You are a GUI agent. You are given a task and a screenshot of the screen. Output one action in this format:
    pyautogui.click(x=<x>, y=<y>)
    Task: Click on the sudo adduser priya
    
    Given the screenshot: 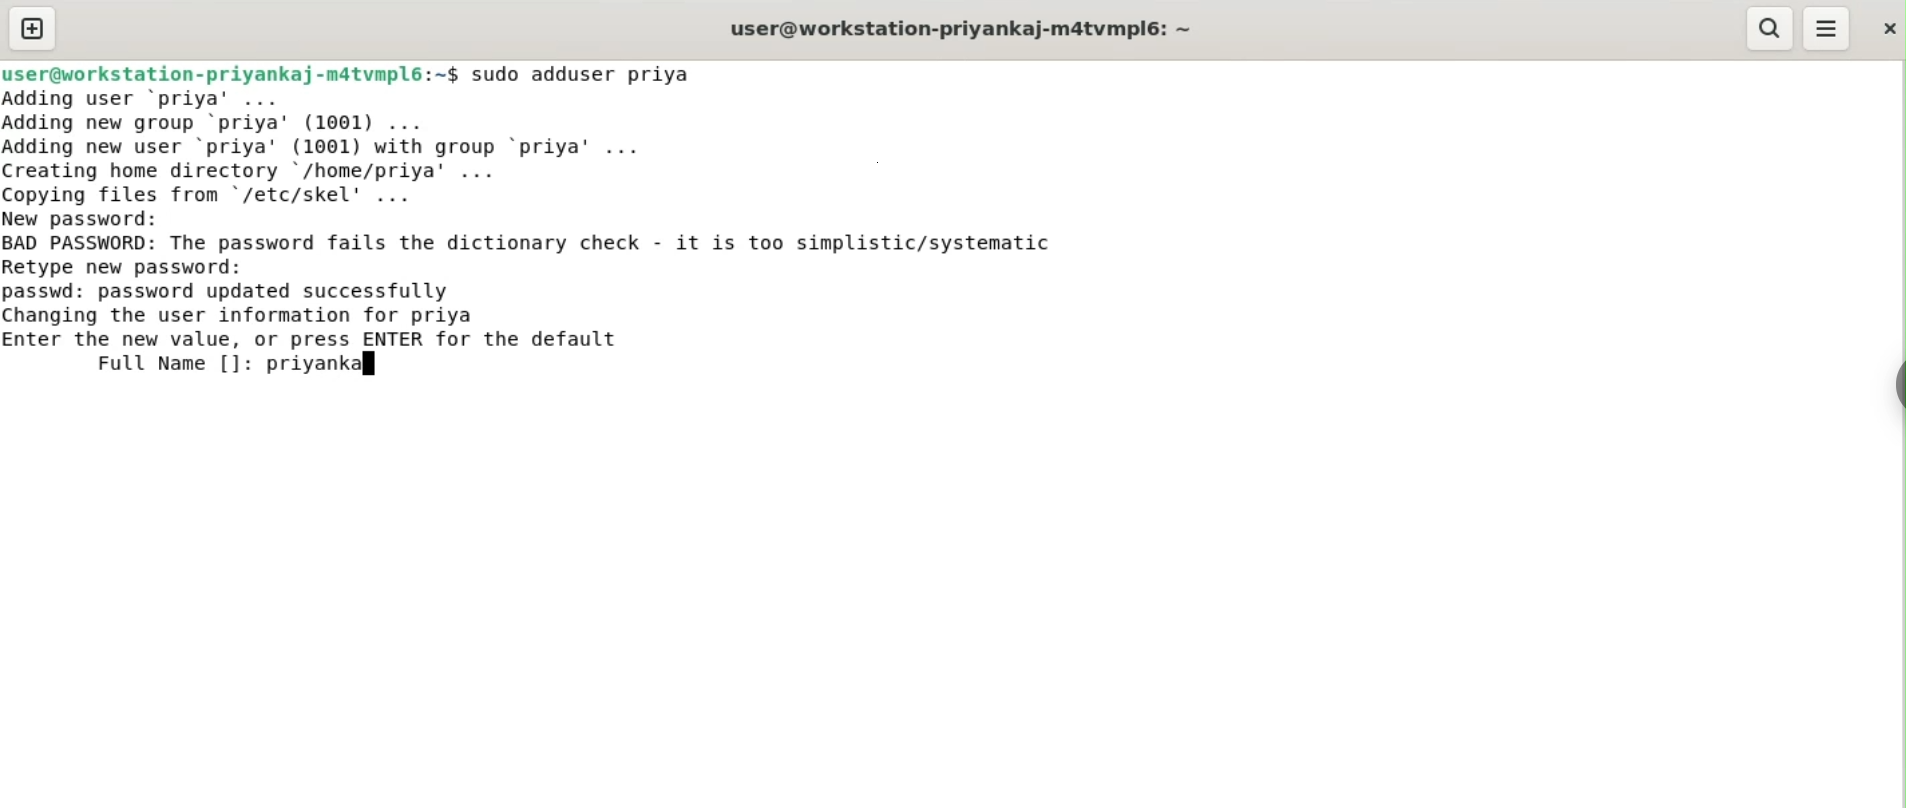 What is the action you would take?
    pyautogui.click(x=584, y=74)
    